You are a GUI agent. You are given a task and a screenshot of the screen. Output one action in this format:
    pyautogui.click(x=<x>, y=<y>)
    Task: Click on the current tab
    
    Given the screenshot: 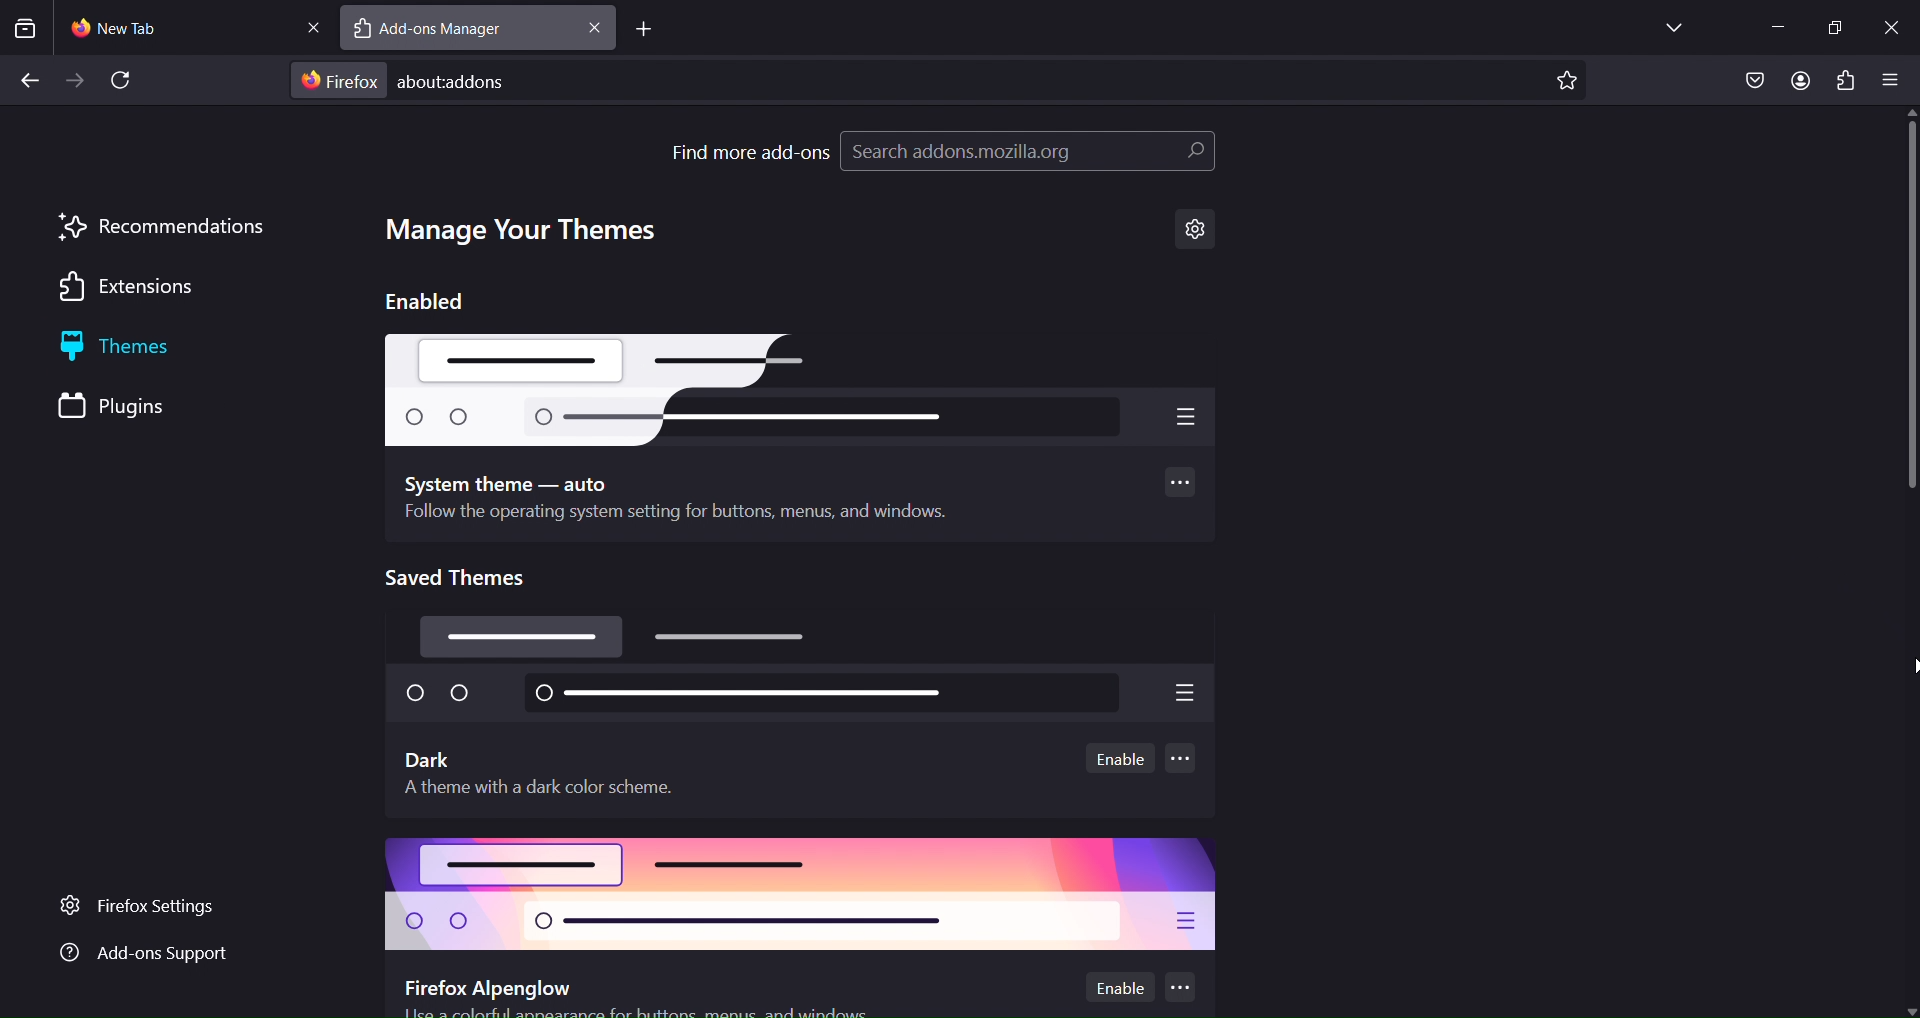 What is the action you would take?
    pyautogui.click(x=138, y=28)
    